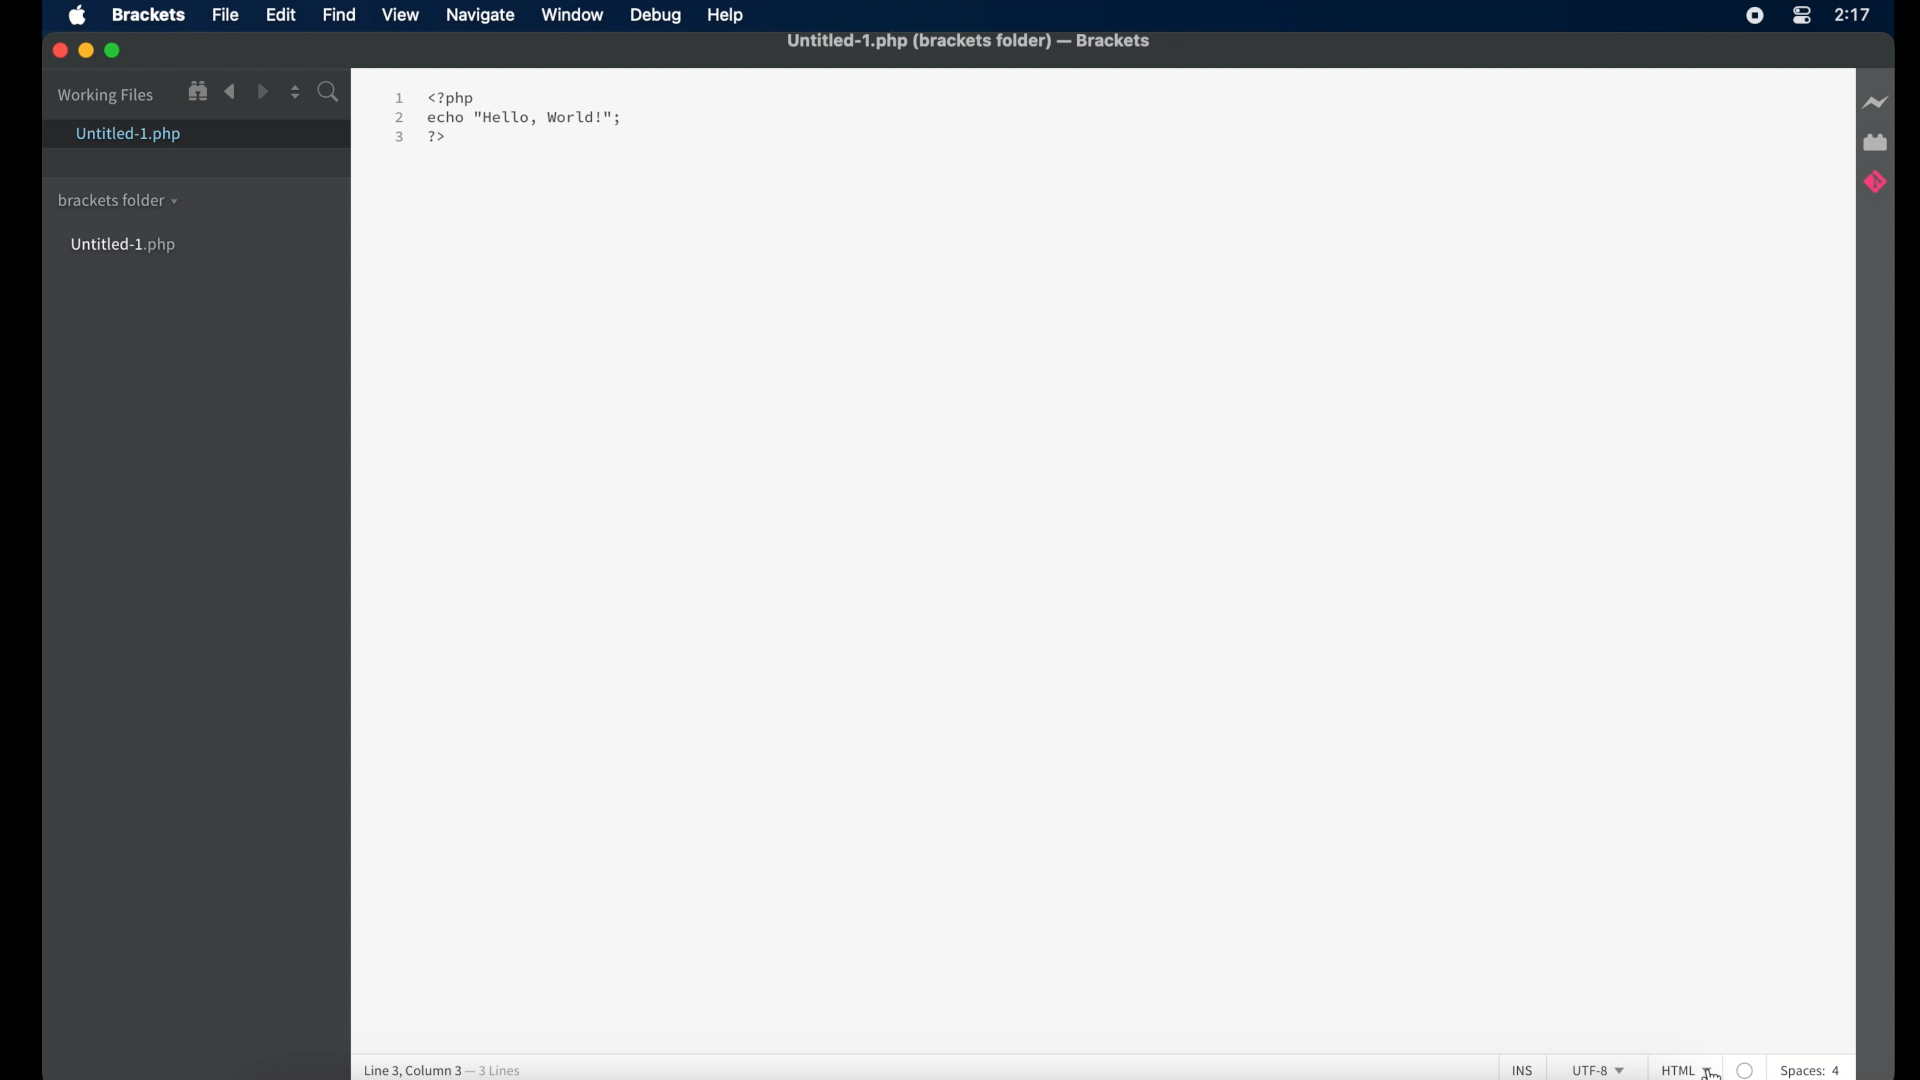 This screenshot has width=1920, height=1080. I want to click on brackets, so click(149, 17).